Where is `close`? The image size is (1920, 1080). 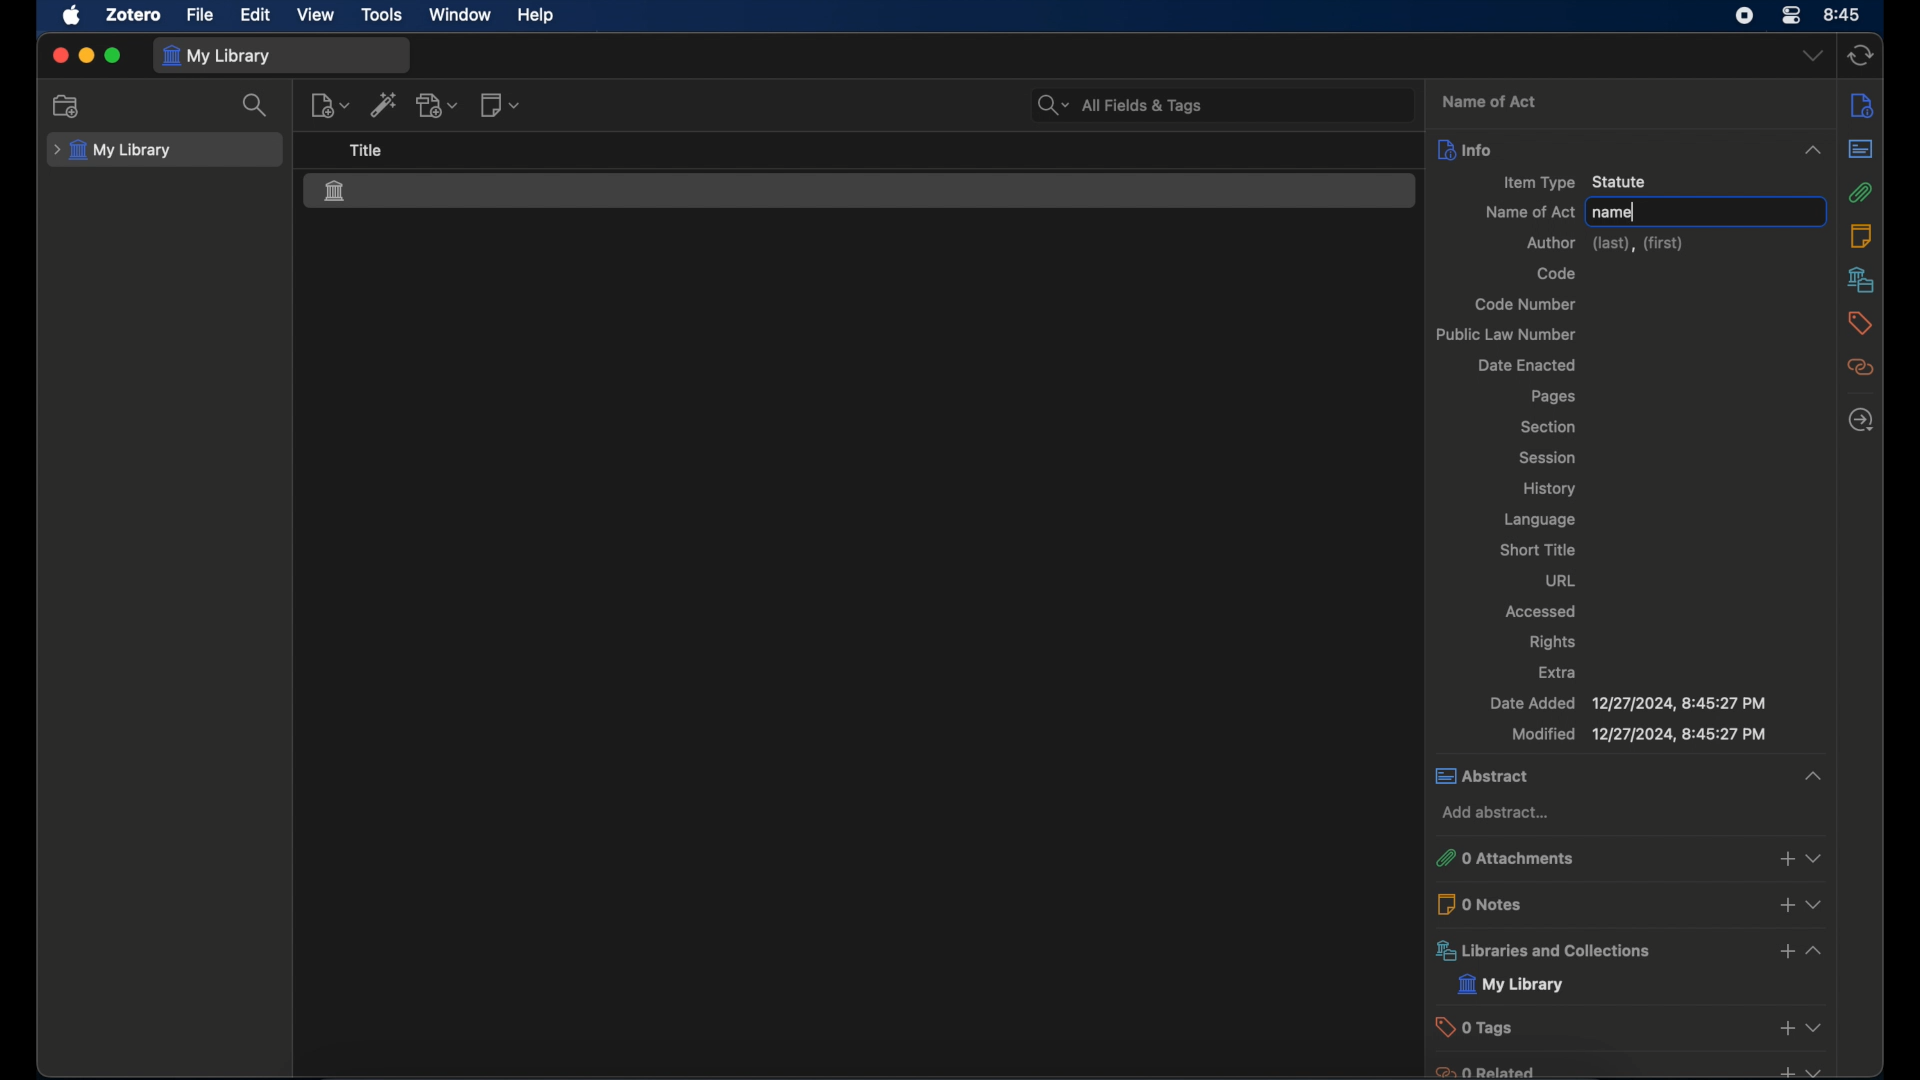
close is located at coordinates (60, 56).